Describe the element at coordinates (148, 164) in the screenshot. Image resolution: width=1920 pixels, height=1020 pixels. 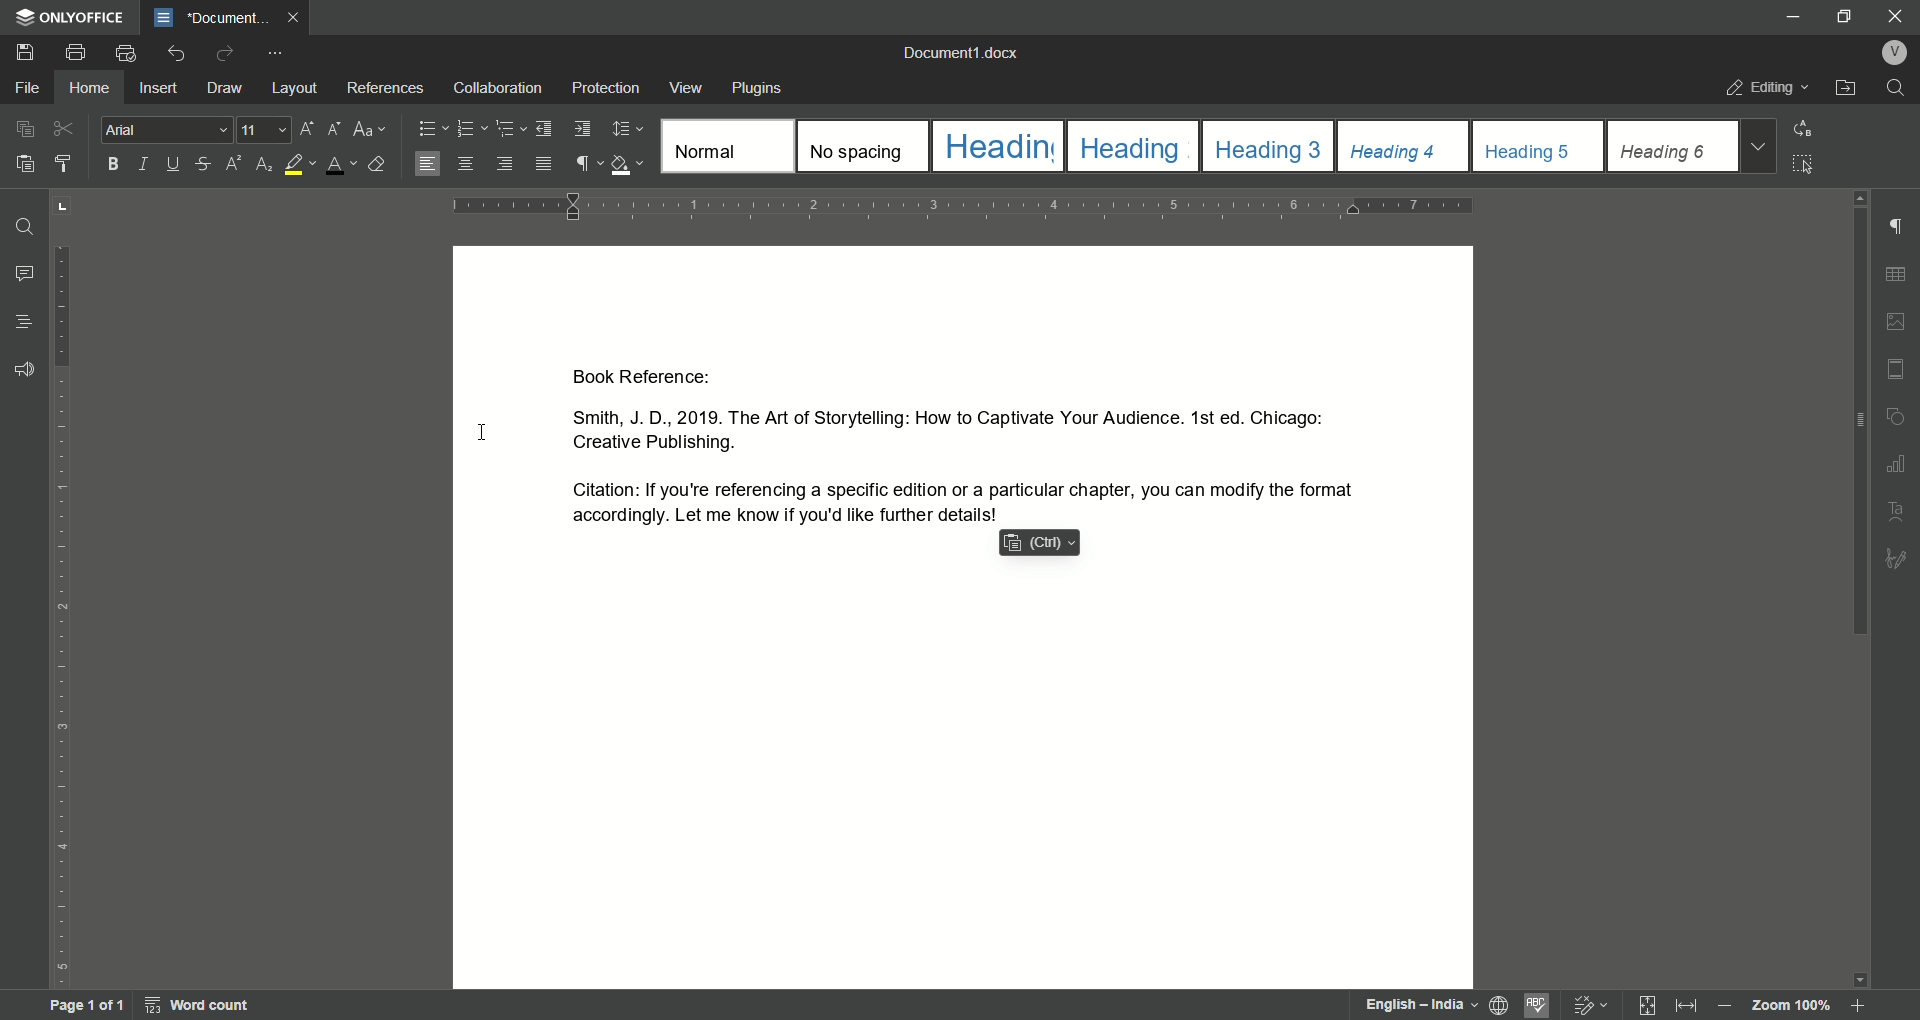
I see `italic` at that location.